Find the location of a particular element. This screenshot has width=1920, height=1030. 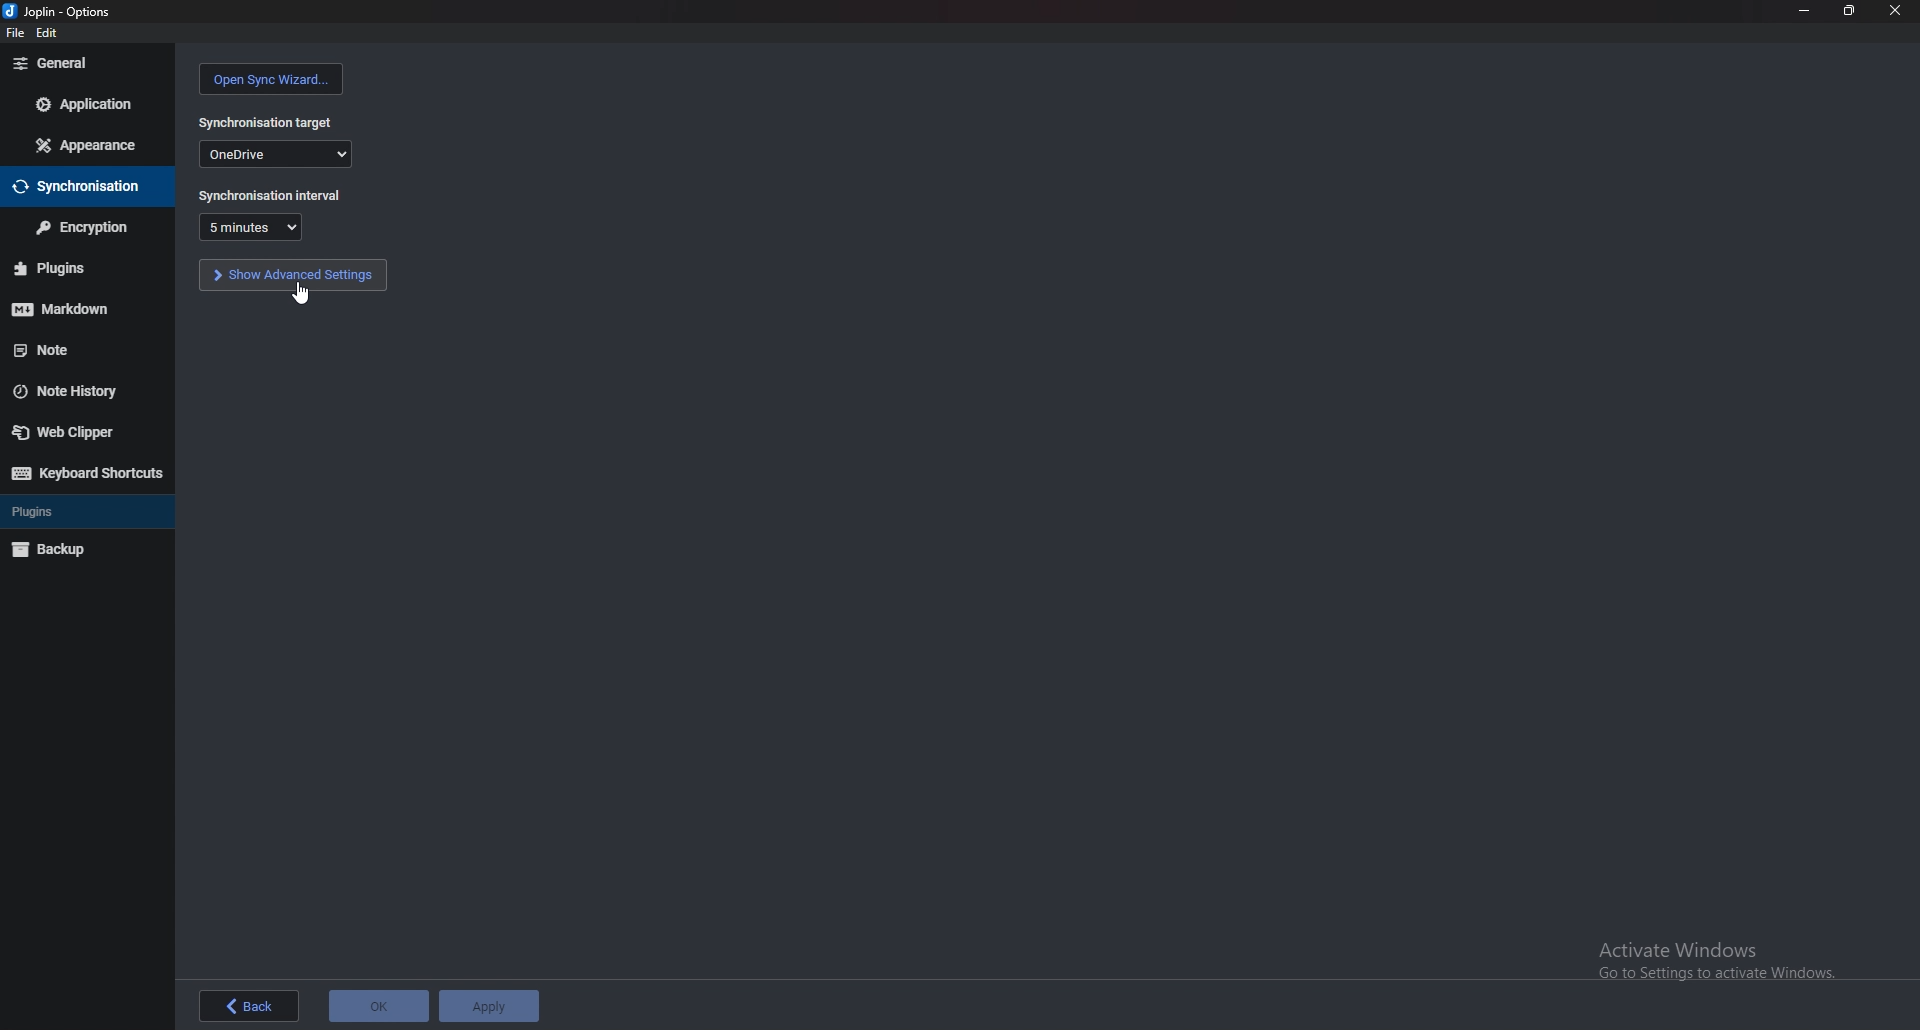

plugins is located at coordinates (81, 268).